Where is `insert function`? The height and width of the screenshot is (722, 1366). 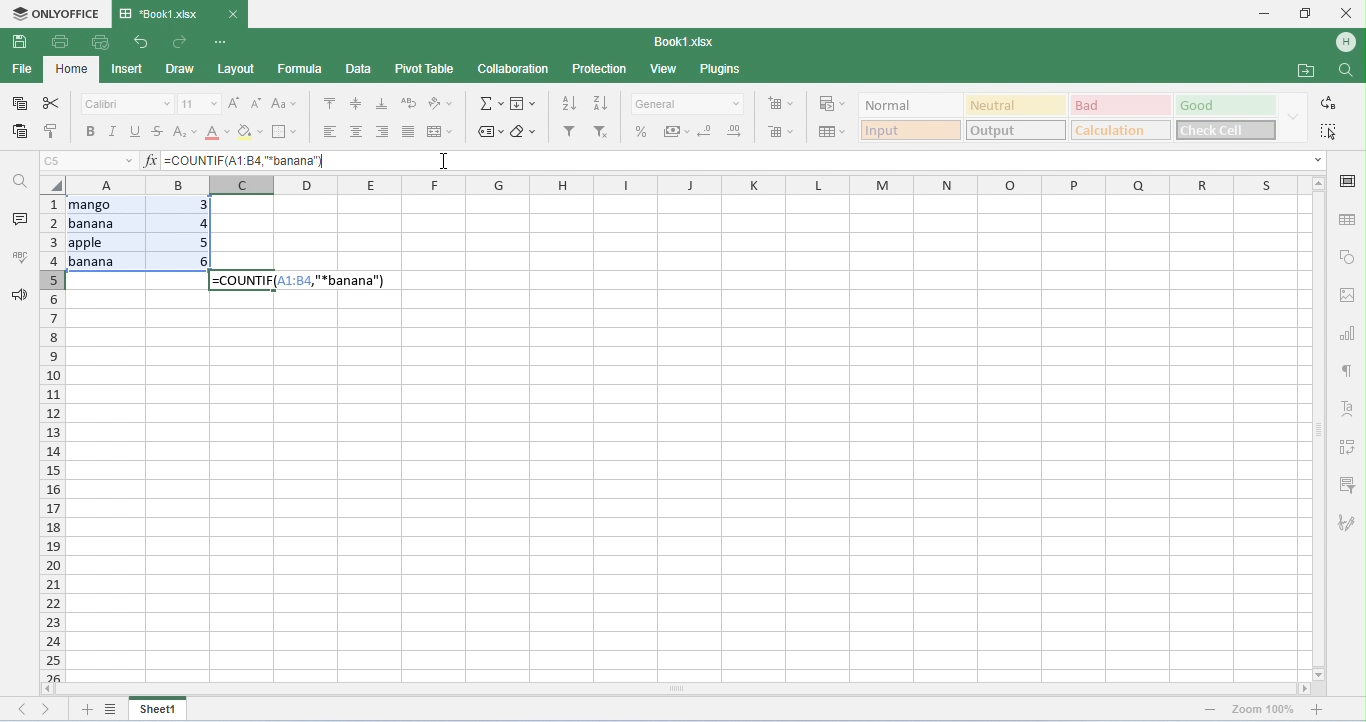 insert function is located at coordinates (489, 104).